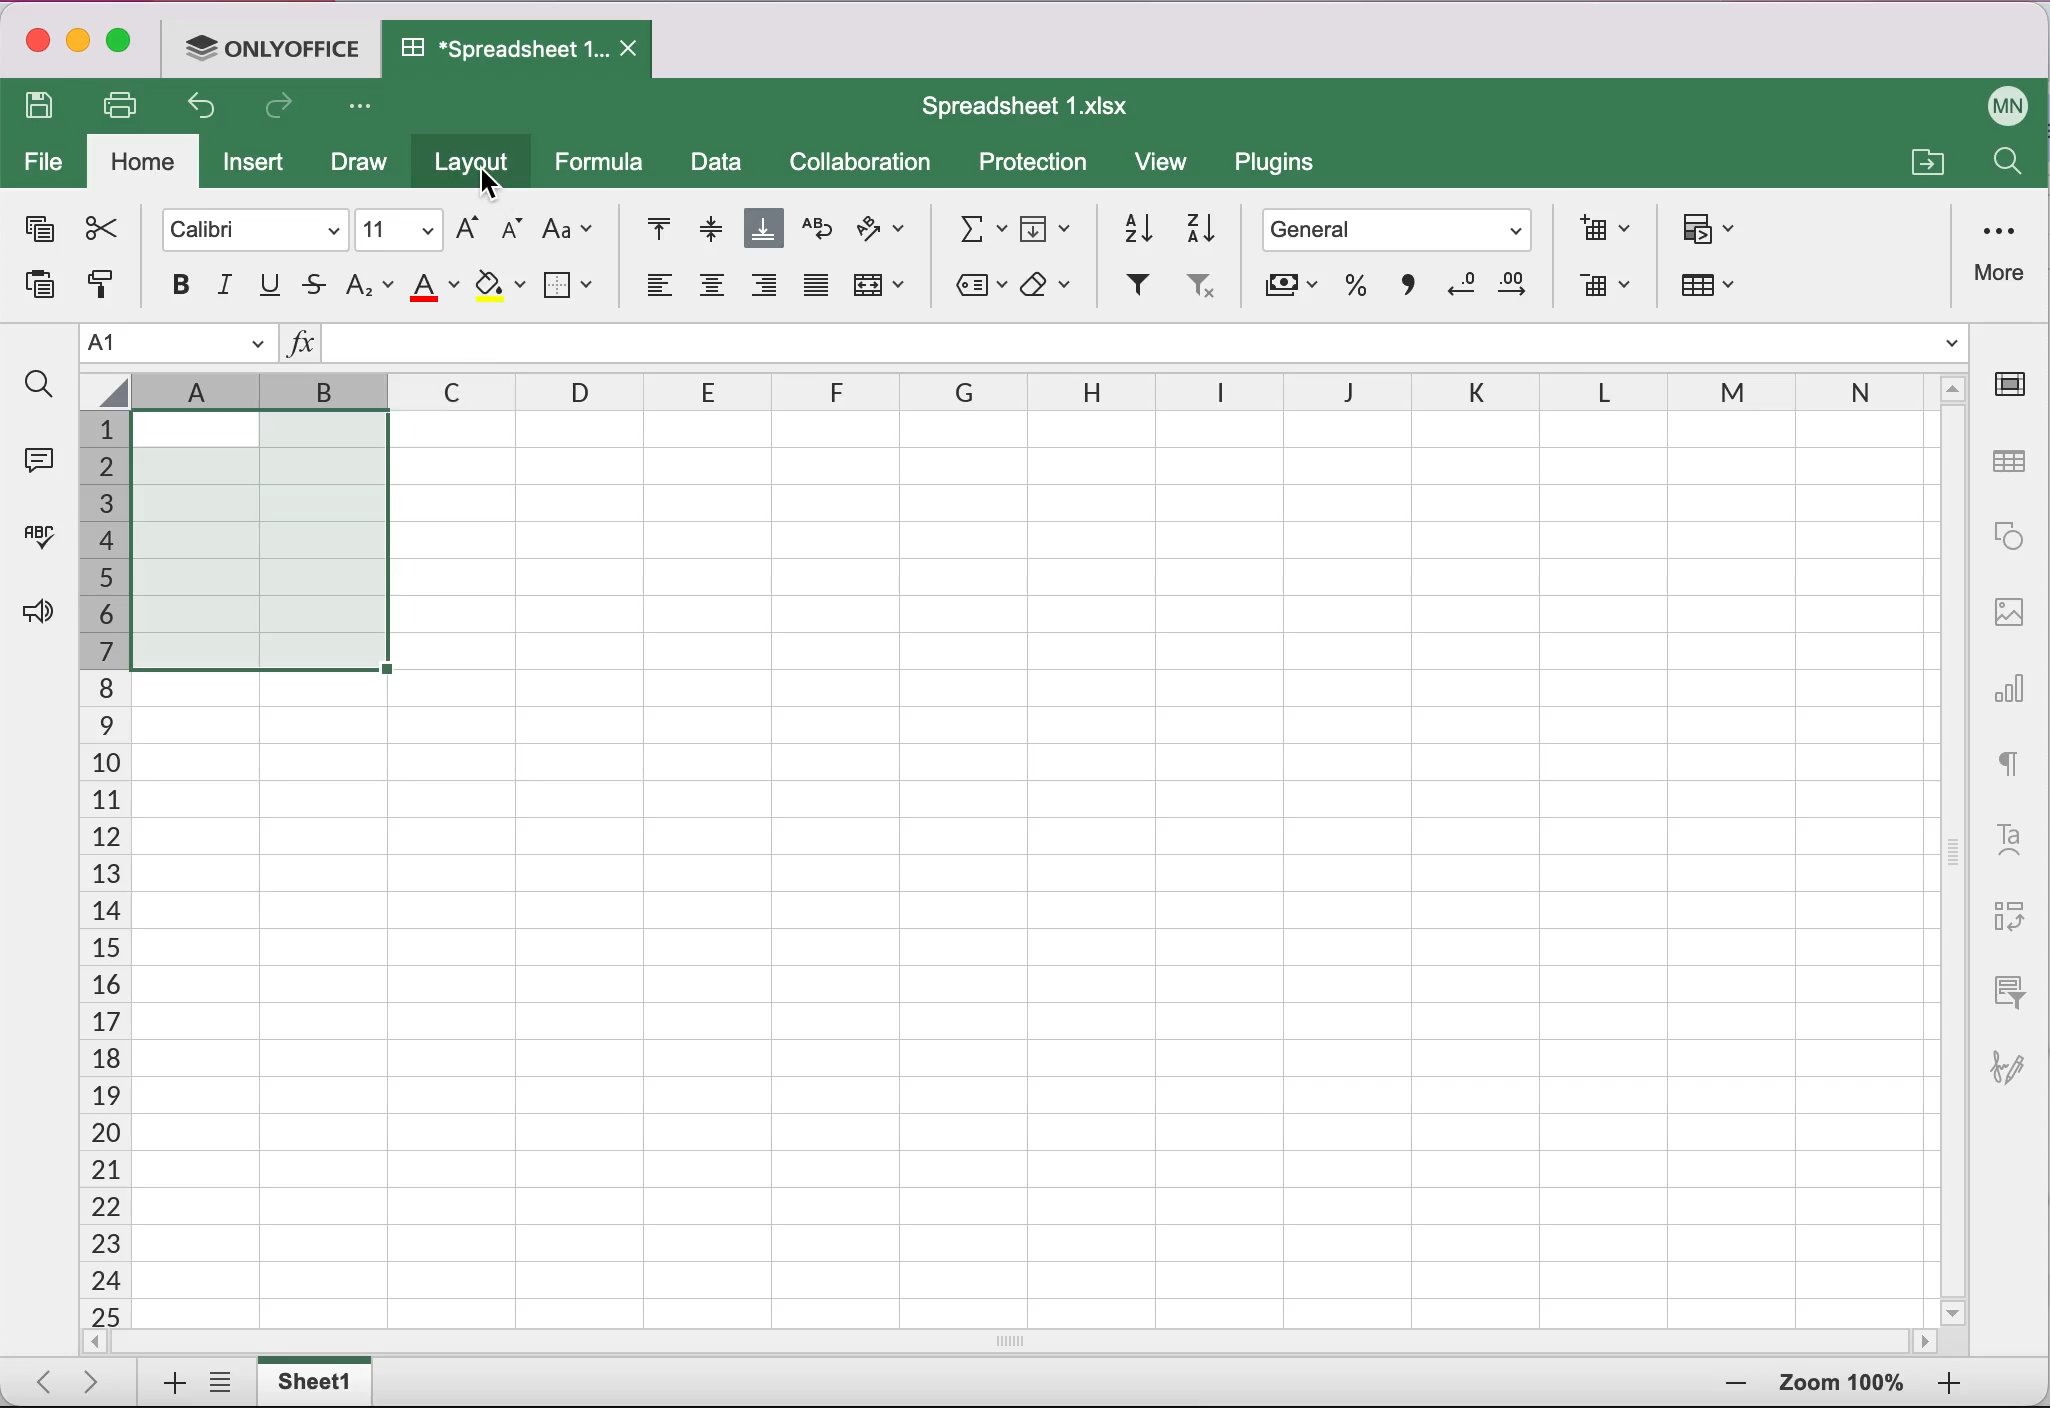  I want to click on plugins, so click(1284, 167).